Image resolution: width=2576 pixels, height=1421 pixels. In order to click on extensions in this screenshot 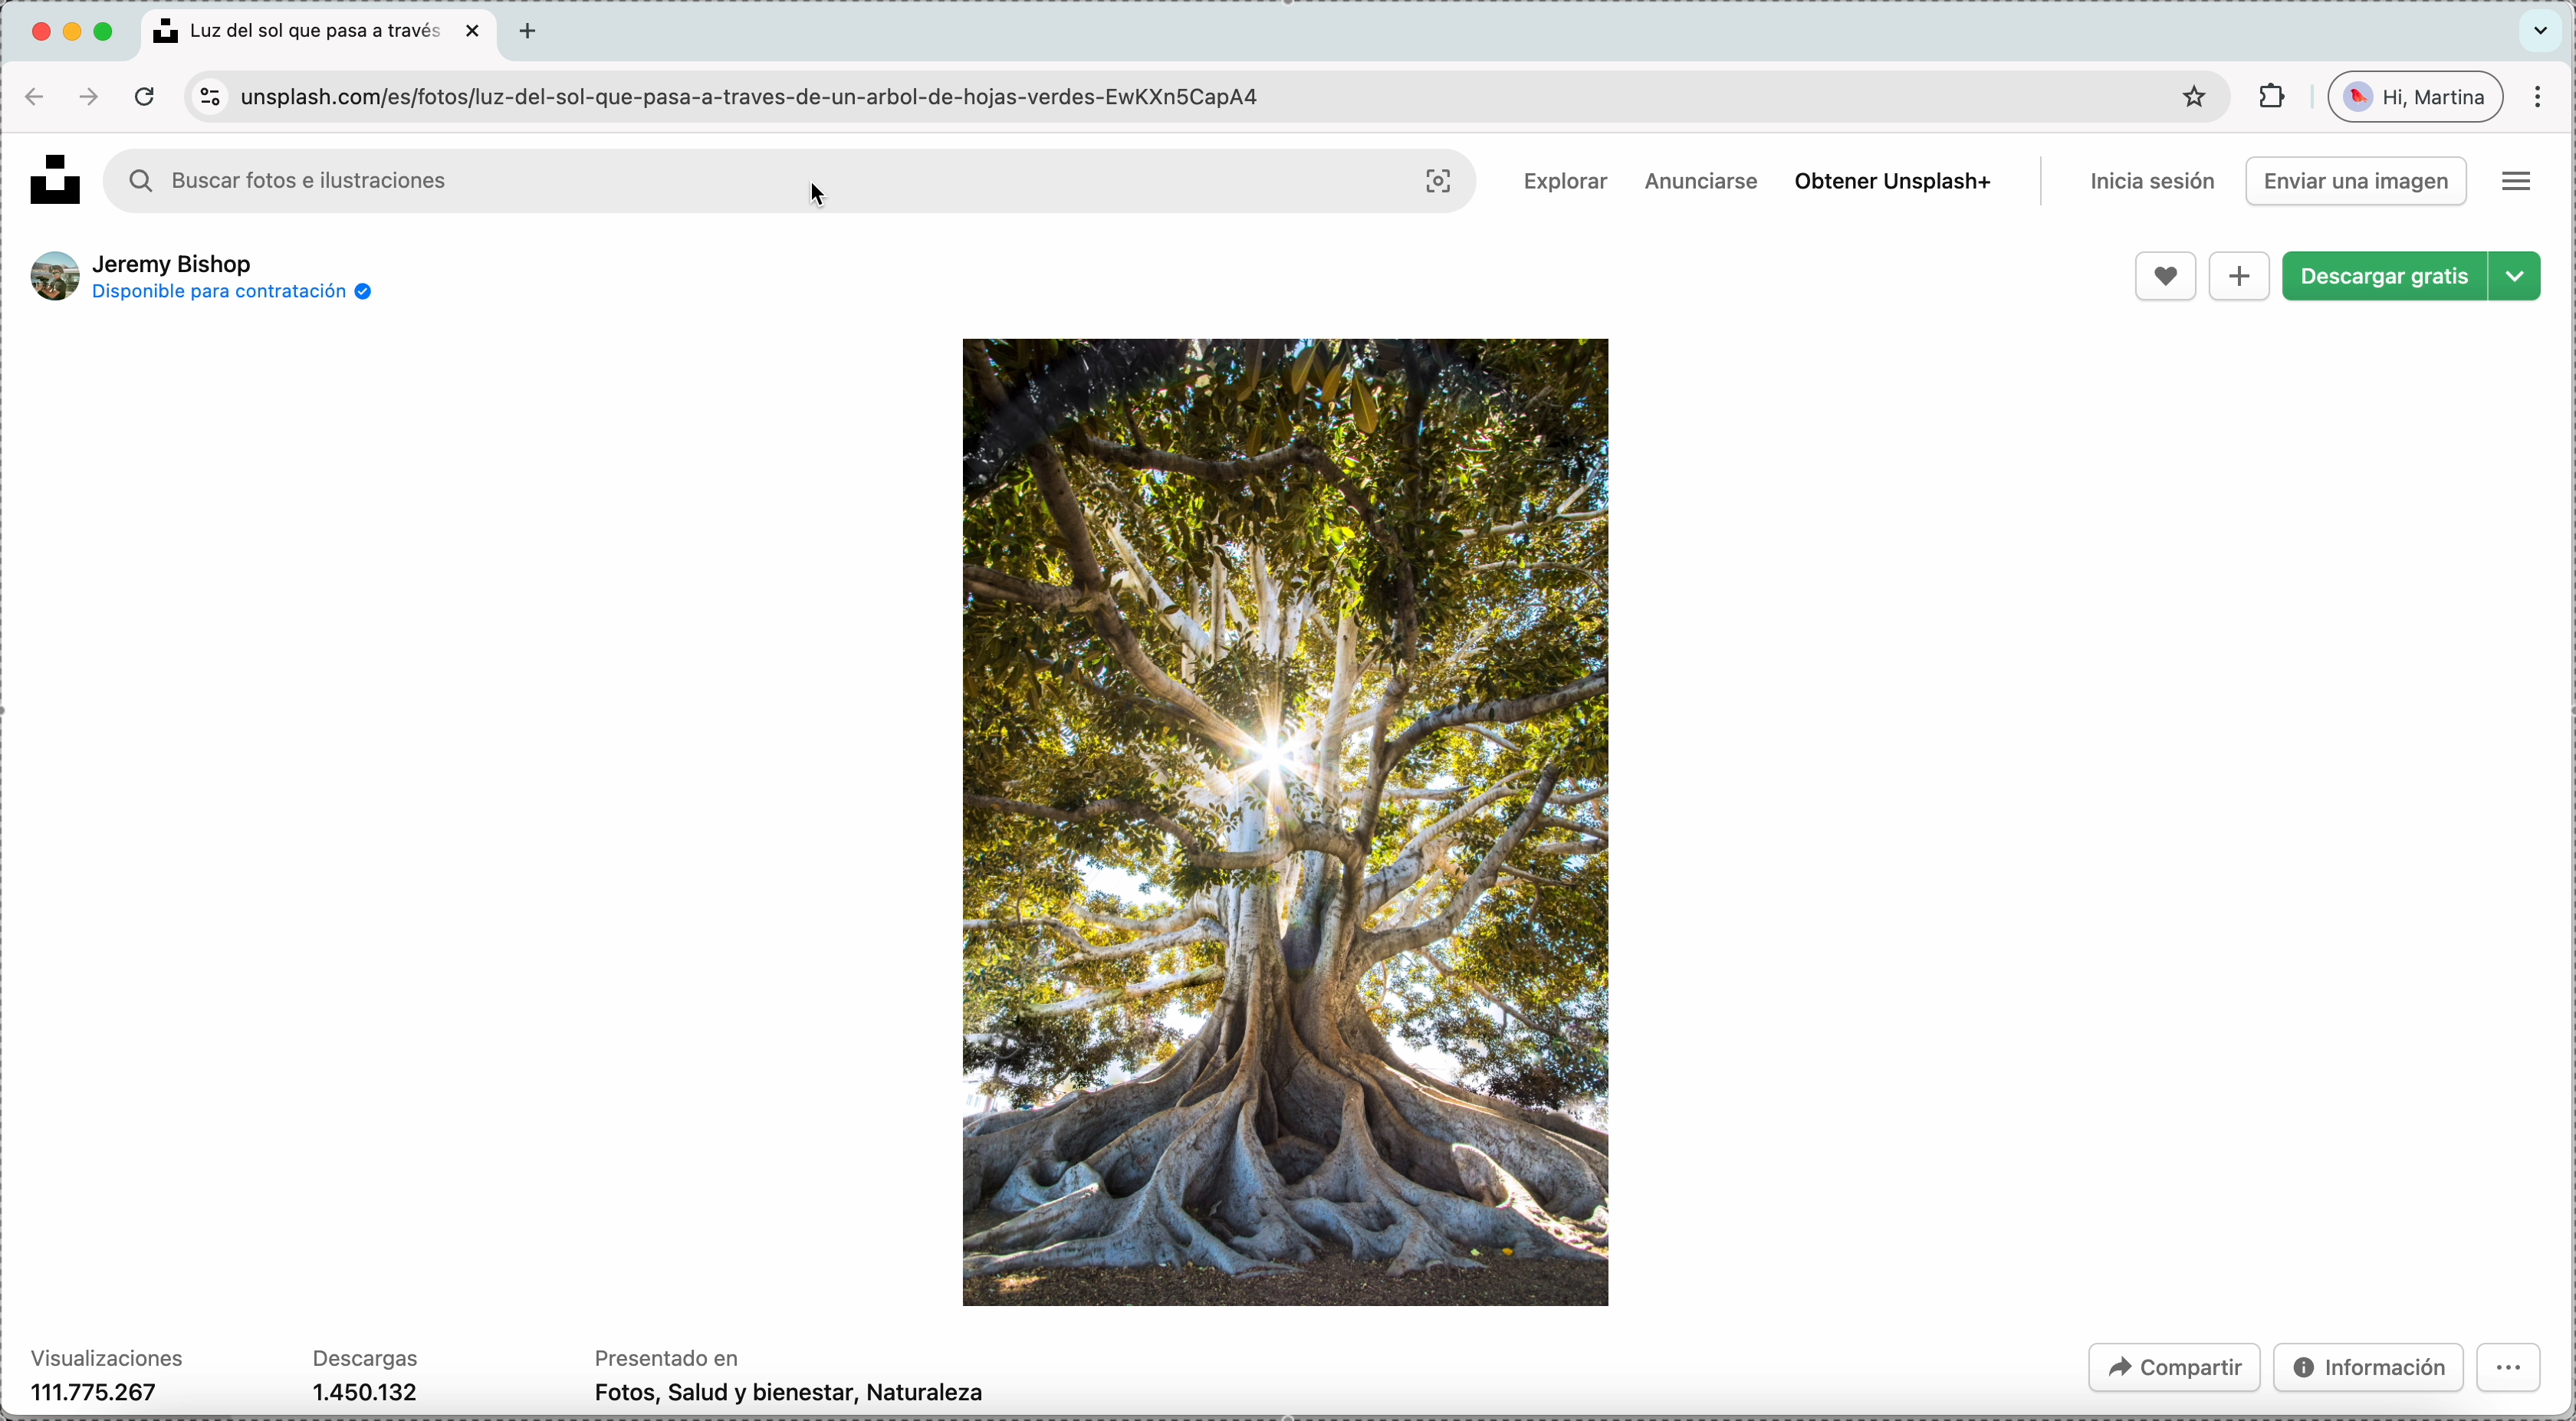, I will do `click(2270, 98)`.